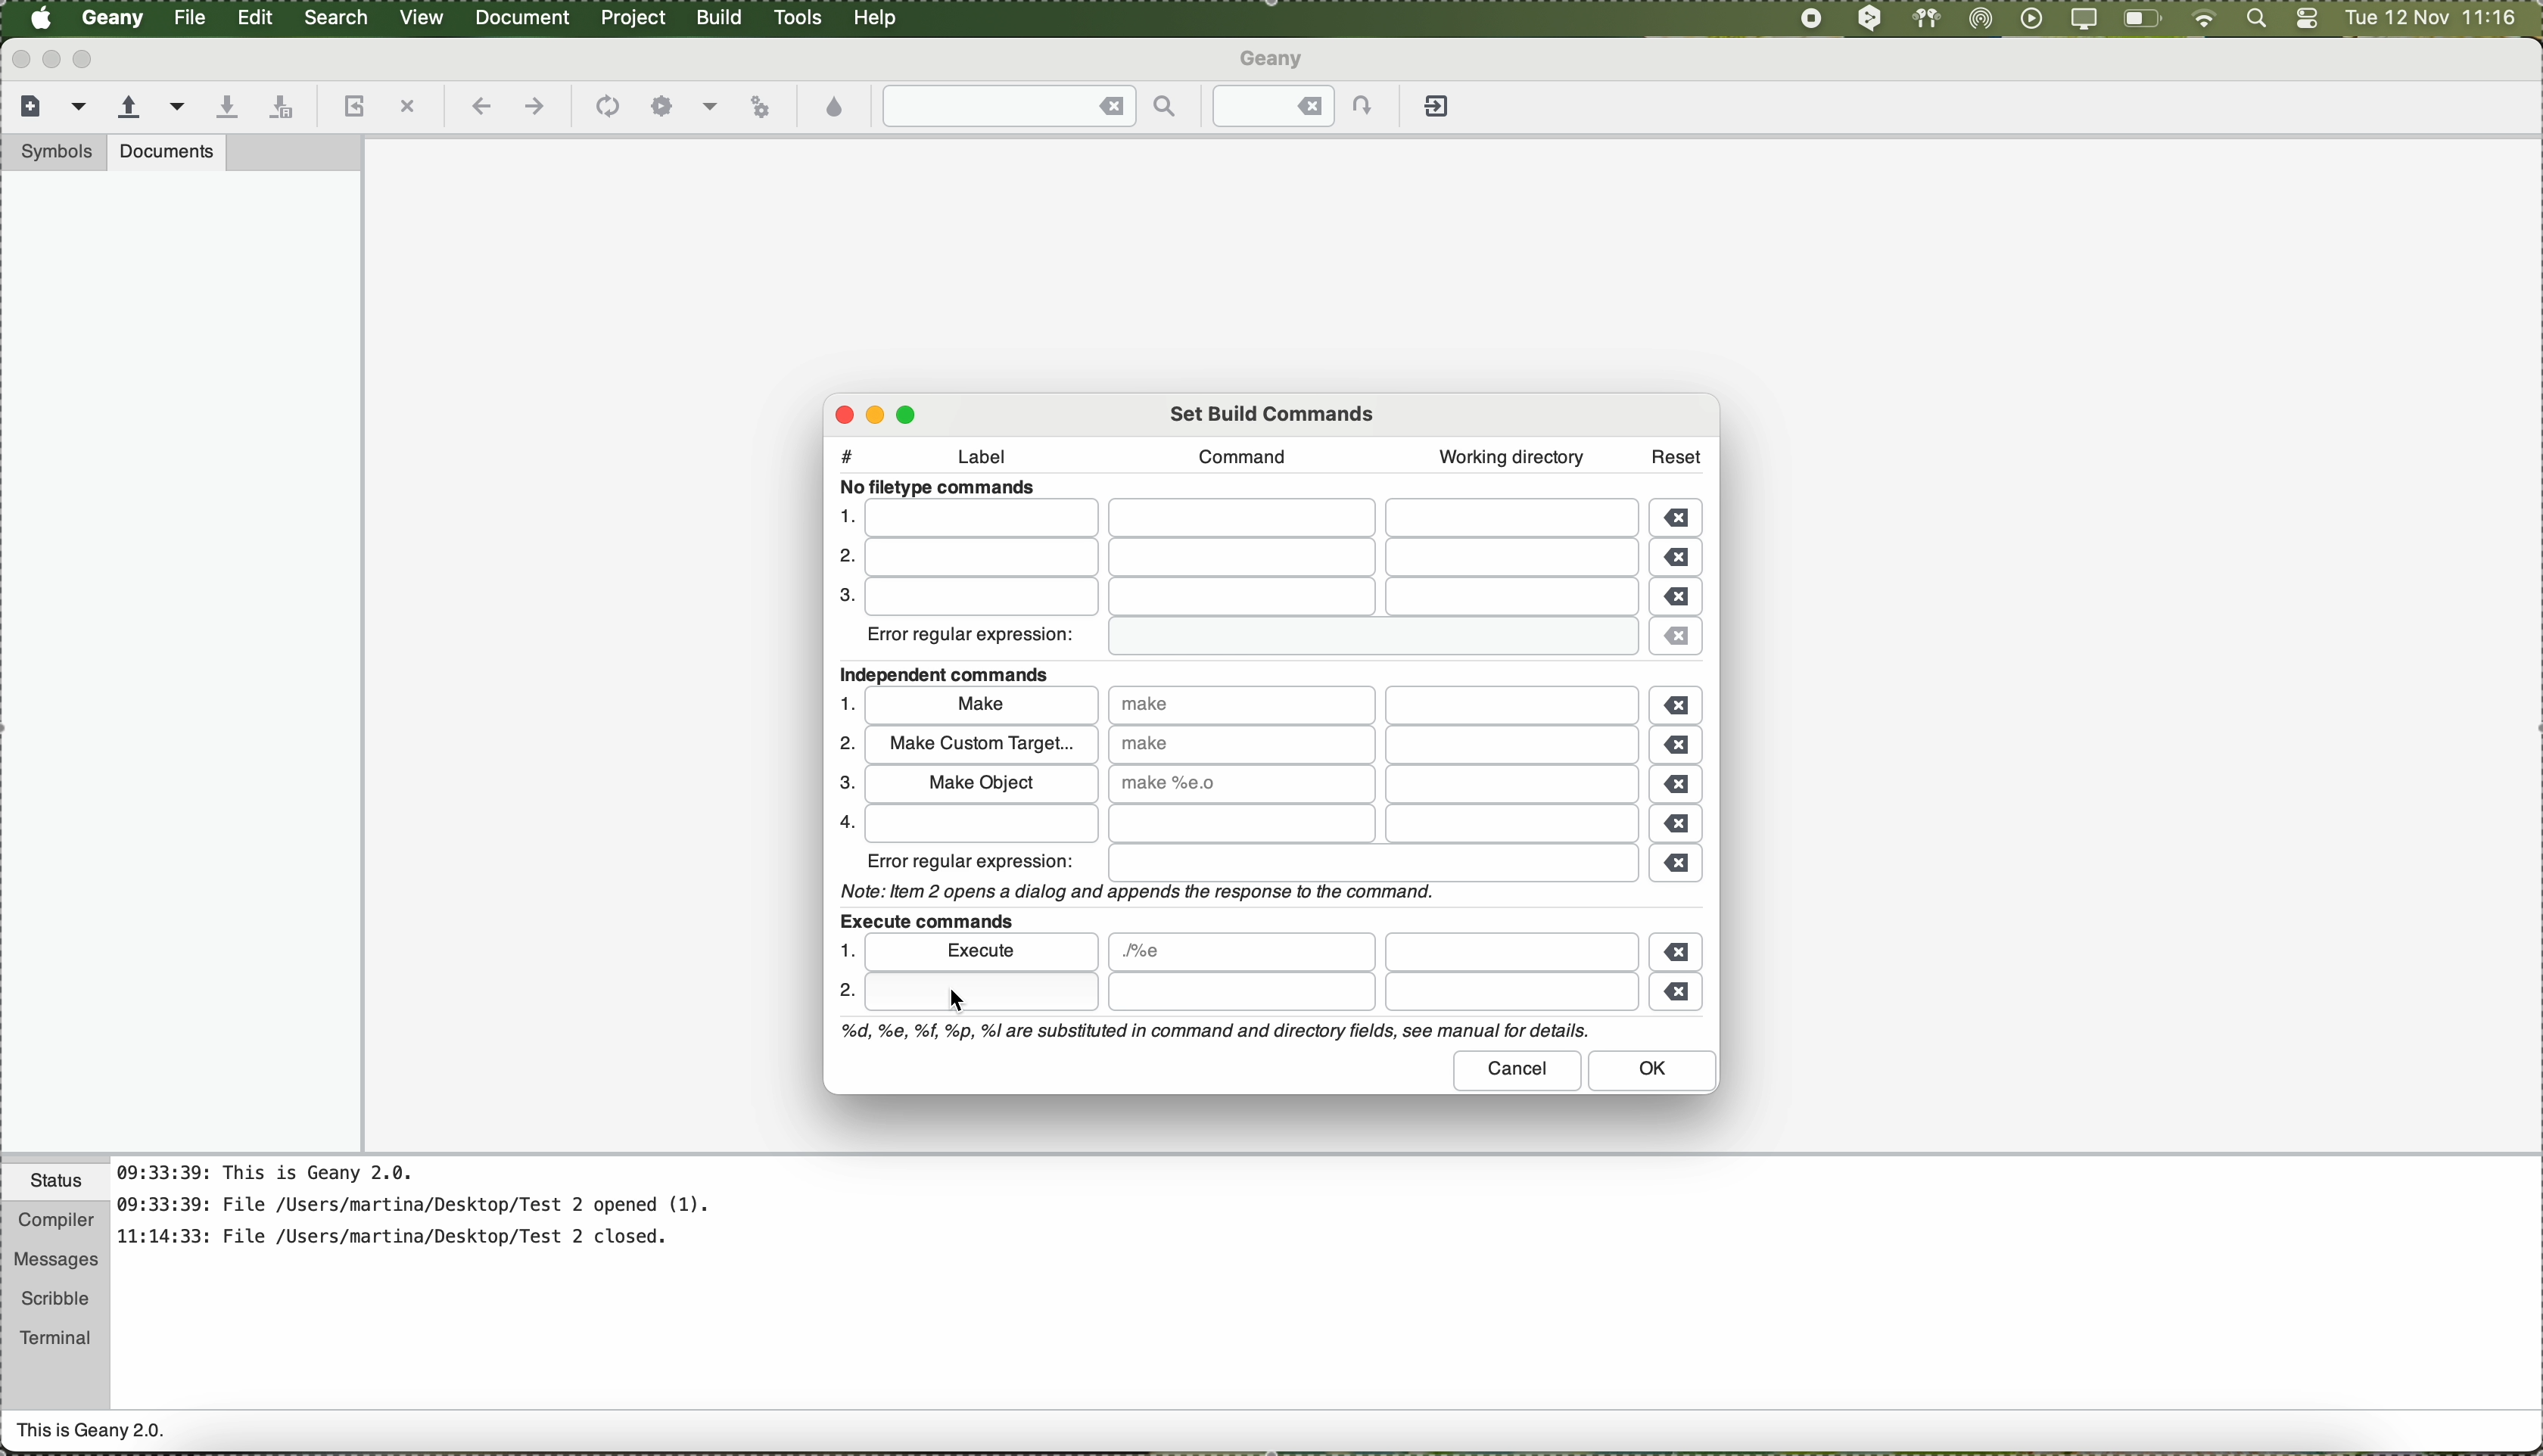 This screenshot has width=2543, height=1456. What do you see at coordinates (41, 18) in the screenshot?
I see `Apple icon` at bounding box center [41, 18].